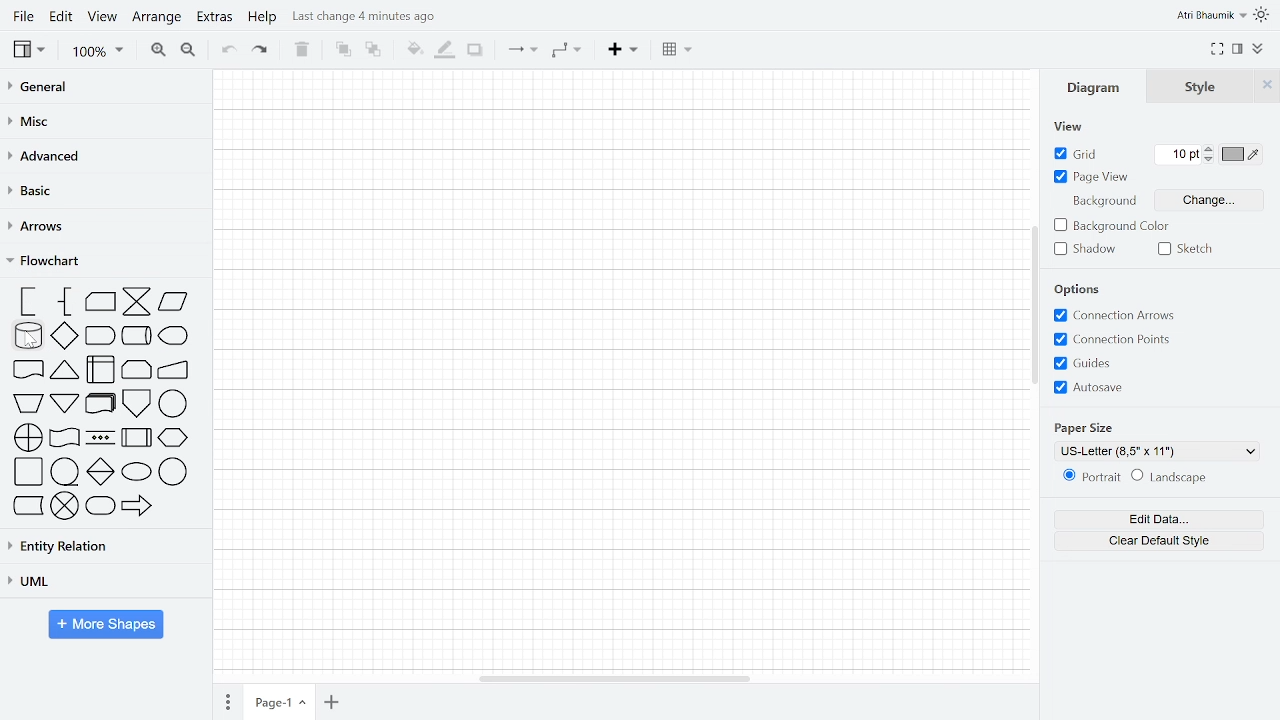 Image resolution: width=1280 pixels, height=720 pixels. Describe the element at coordinates (174, 405) in the screenshot. I see `on page reference` at that location.